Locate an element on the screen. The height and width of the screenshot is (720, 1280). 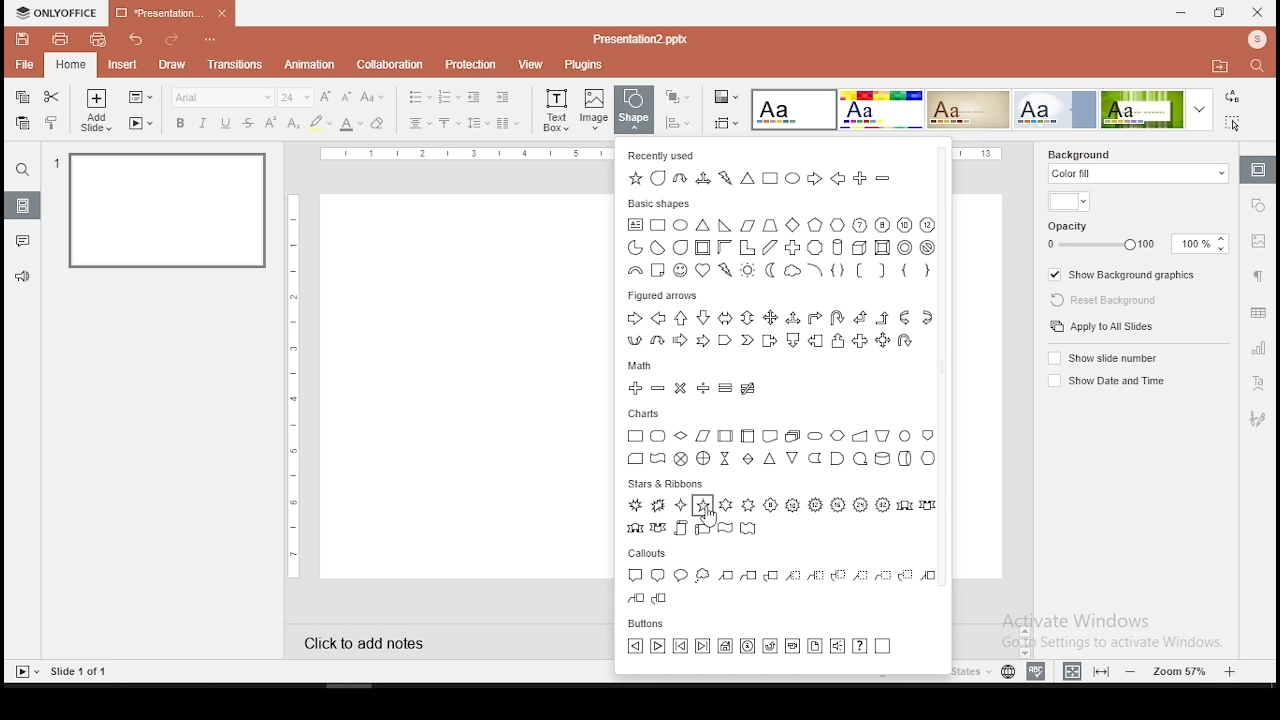
Buttons is located at coordinates (654, 624).